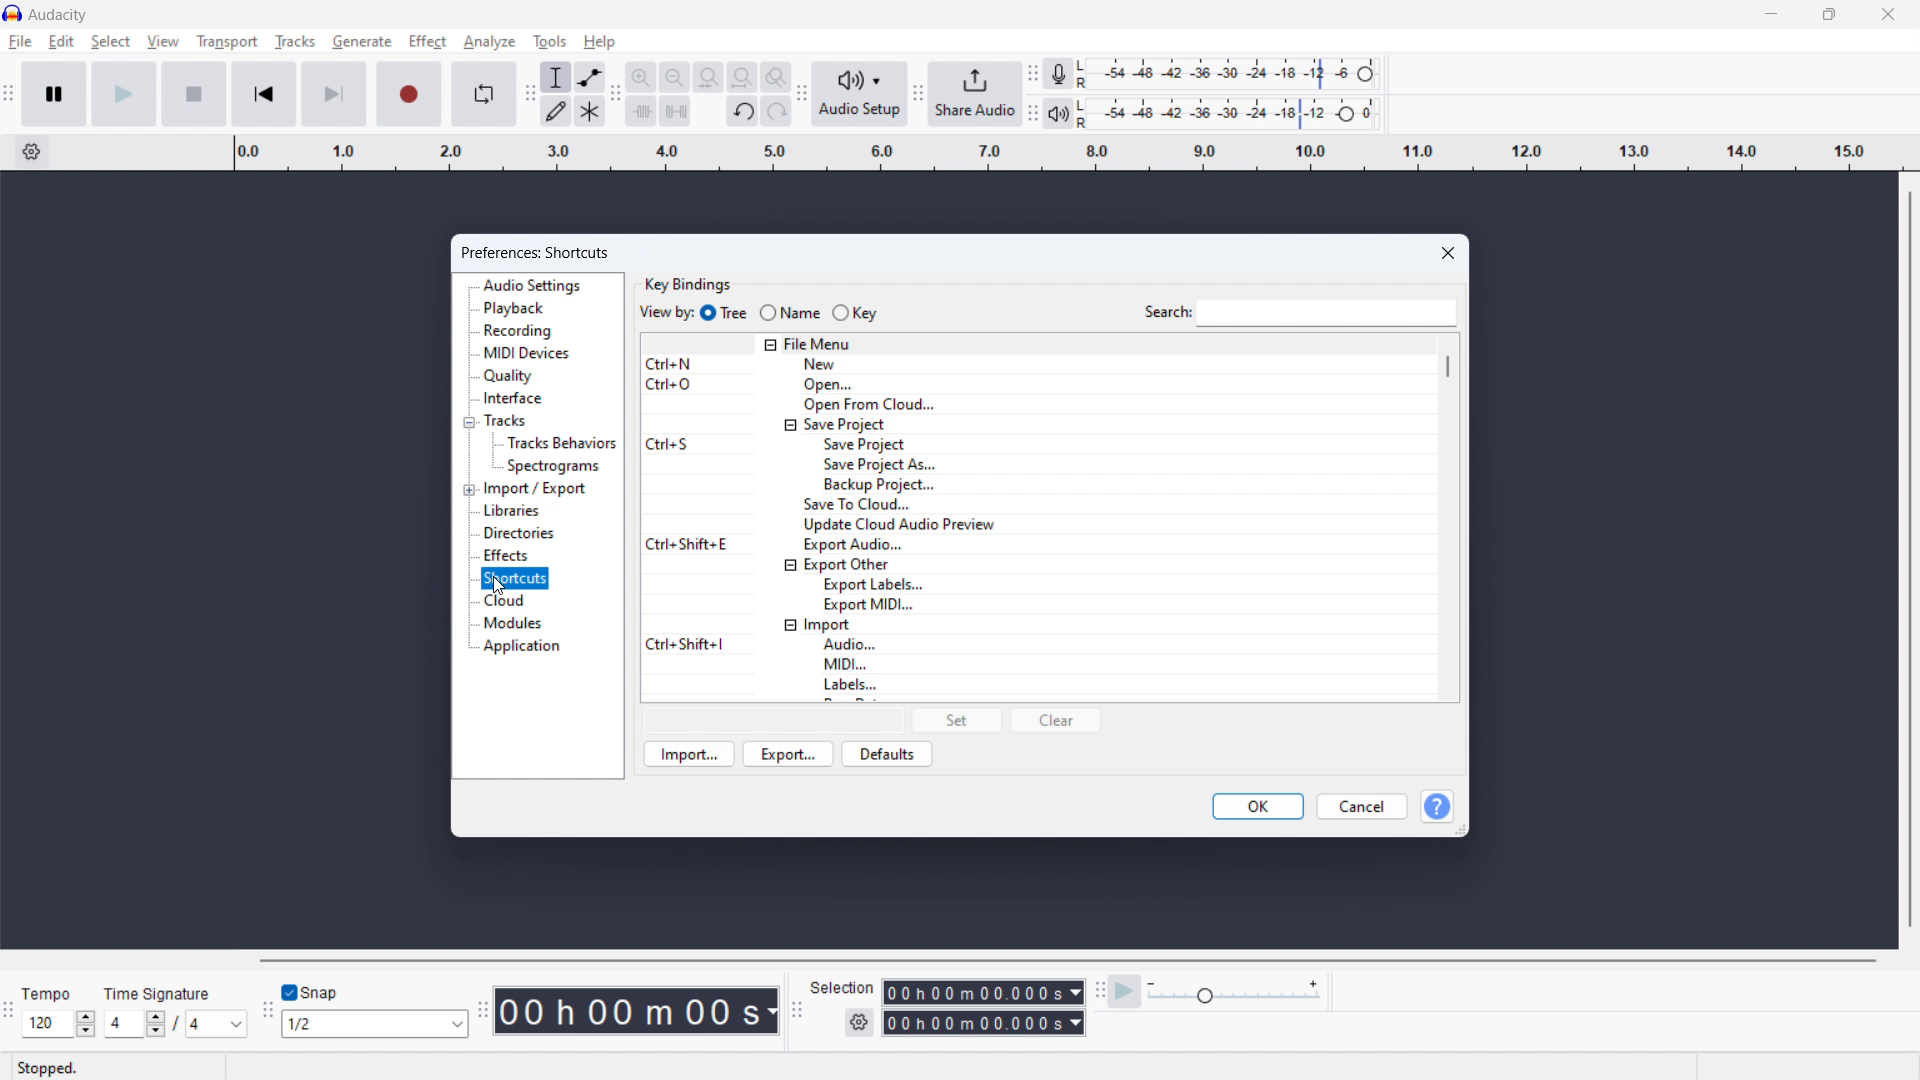  What do you see at coordinates (512, 398) in the screenshot?
I see `interface` at bounding box center [512, 398].